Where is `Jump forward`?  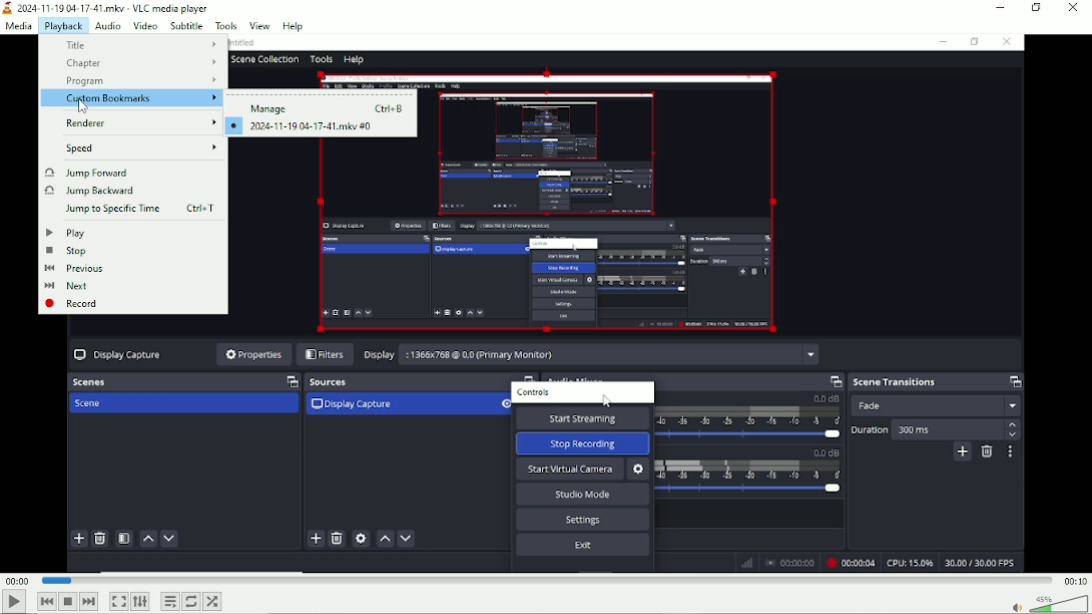 Jump forward is located at coordinates (89, 172).